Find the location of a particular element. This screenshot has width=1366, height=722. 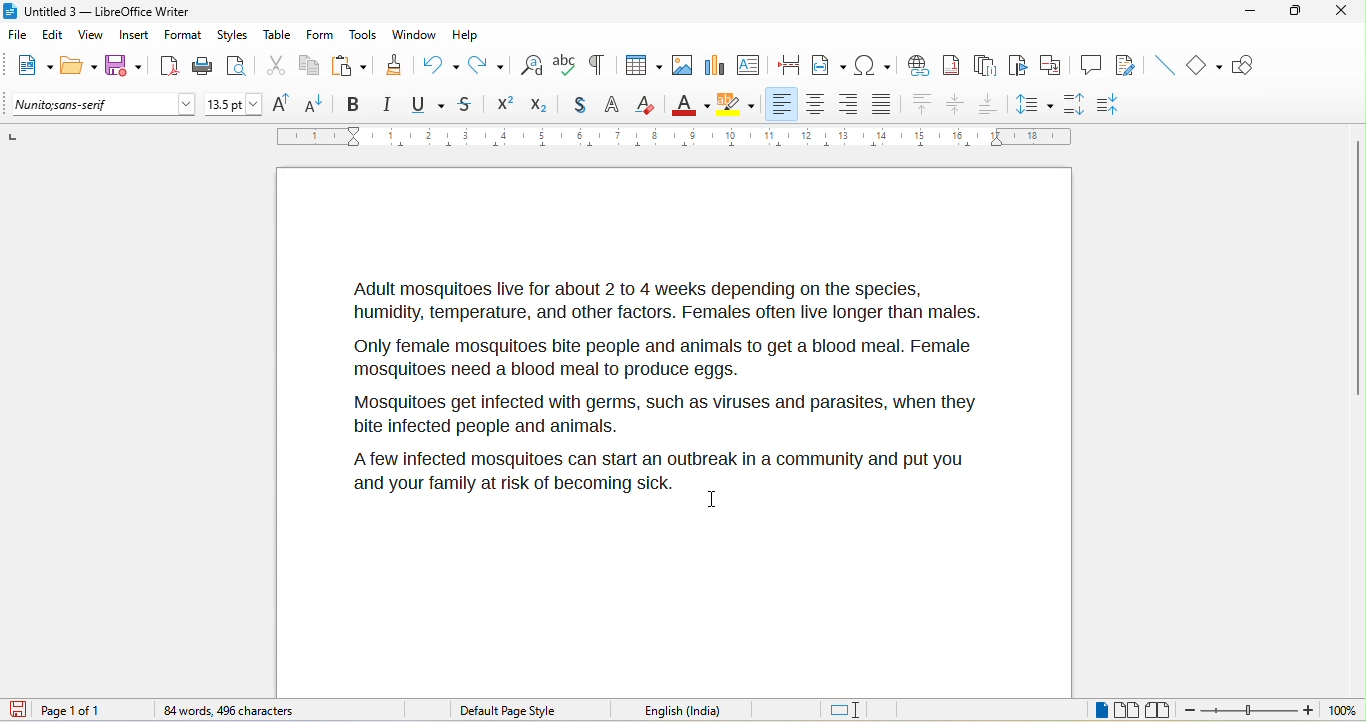

basic shapes is located at coordinates (1206, 66).